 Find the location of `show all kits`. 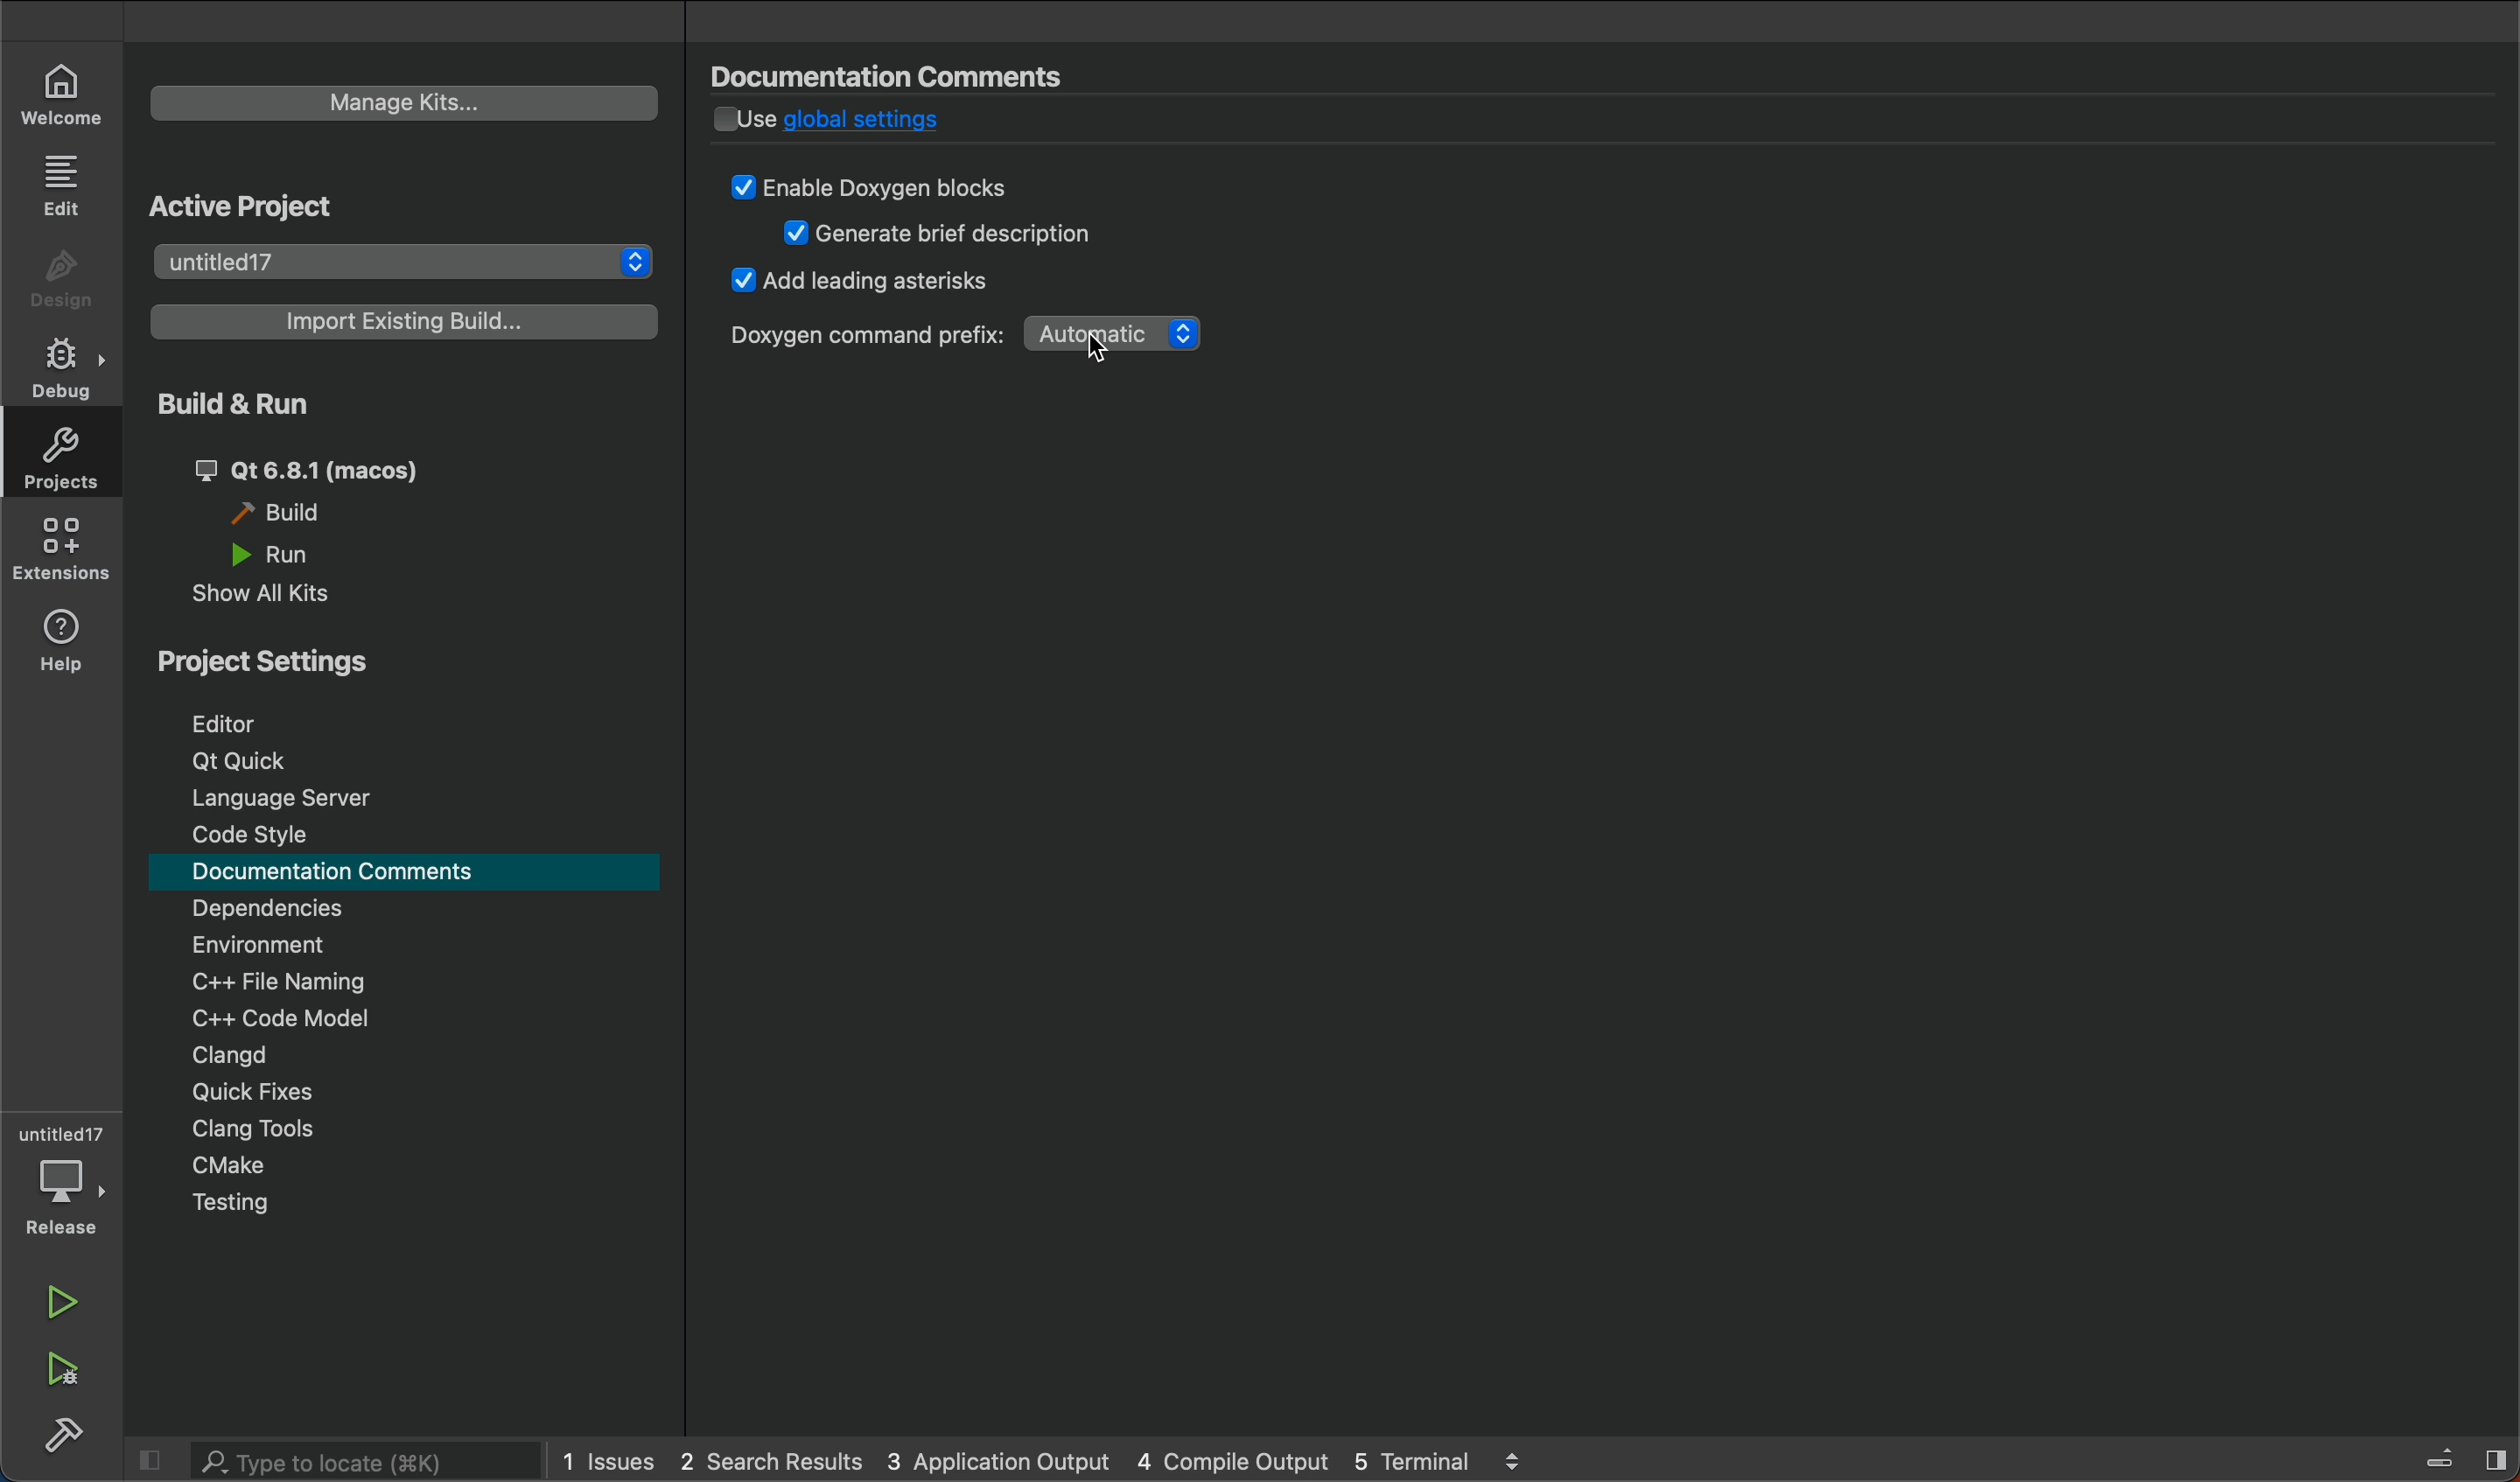

show all kits is located at coordinates (277, 596).